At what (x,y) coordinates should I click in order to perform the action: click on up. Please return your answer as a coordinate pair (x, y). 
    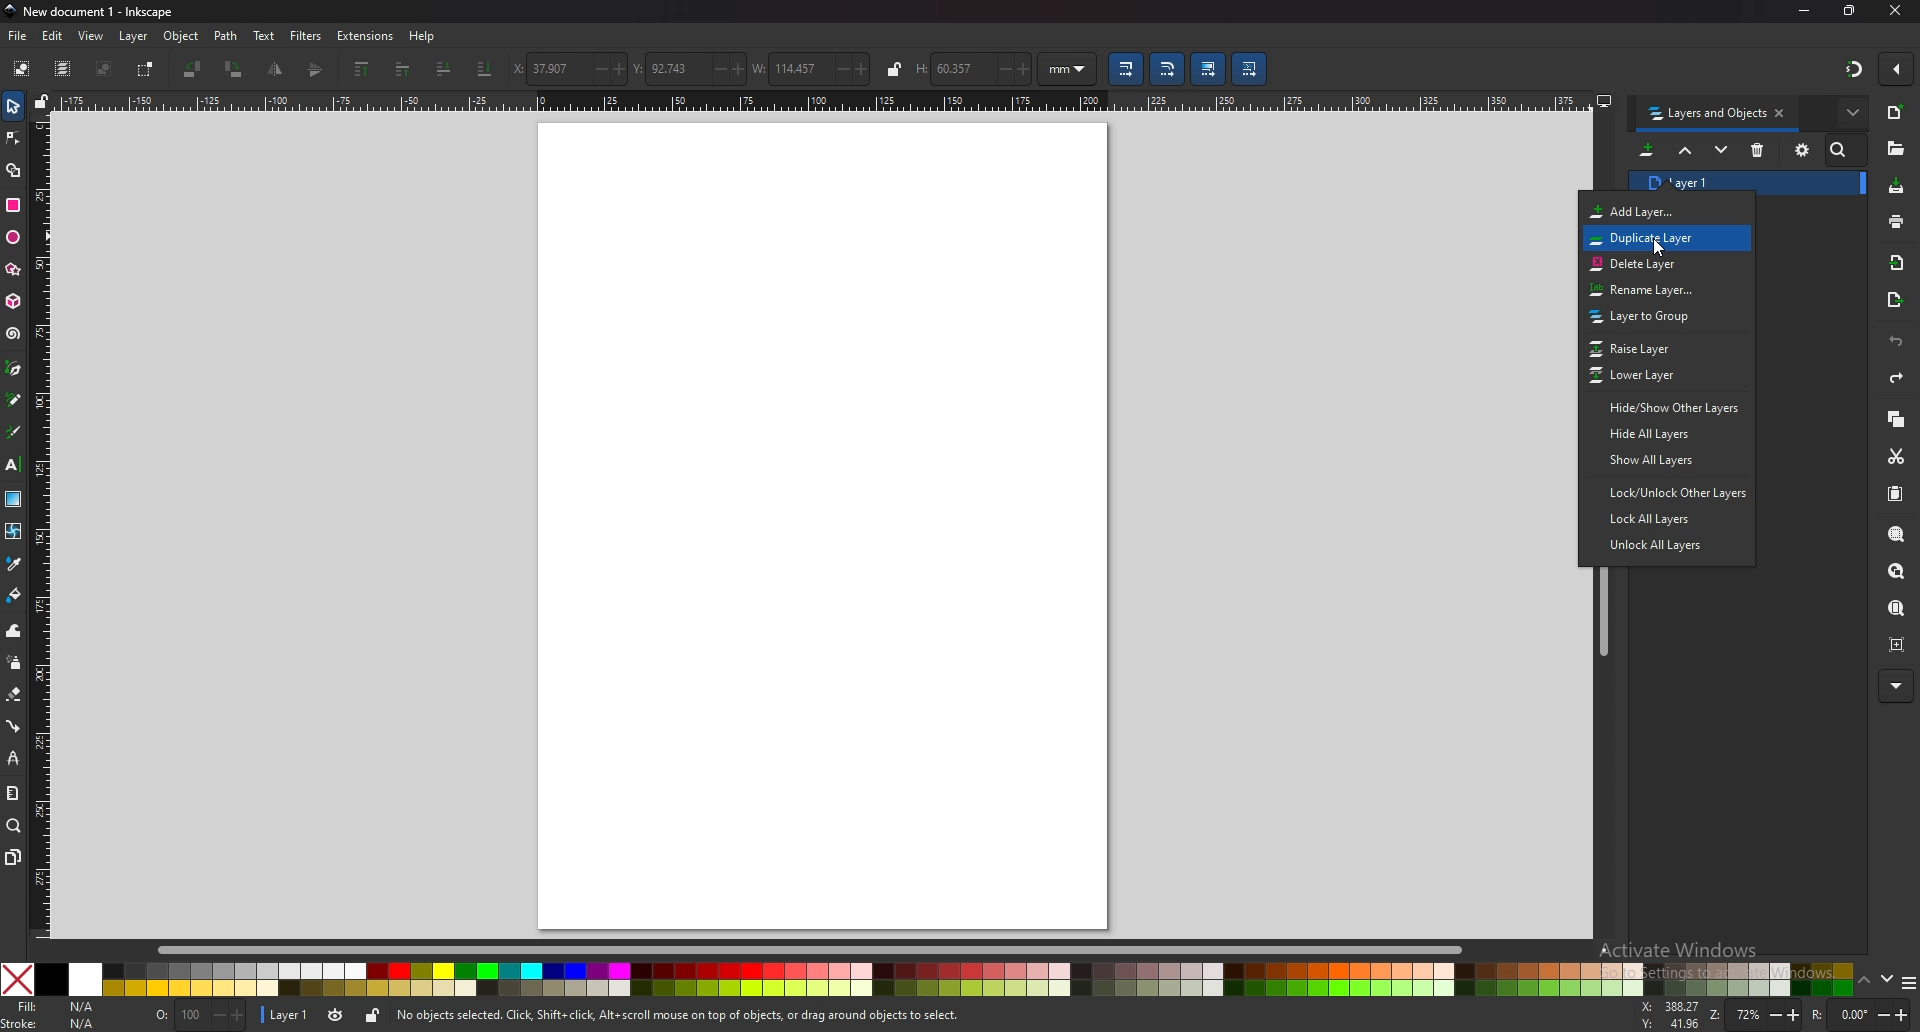
    Looking at the image, I should click on (1864, 981).